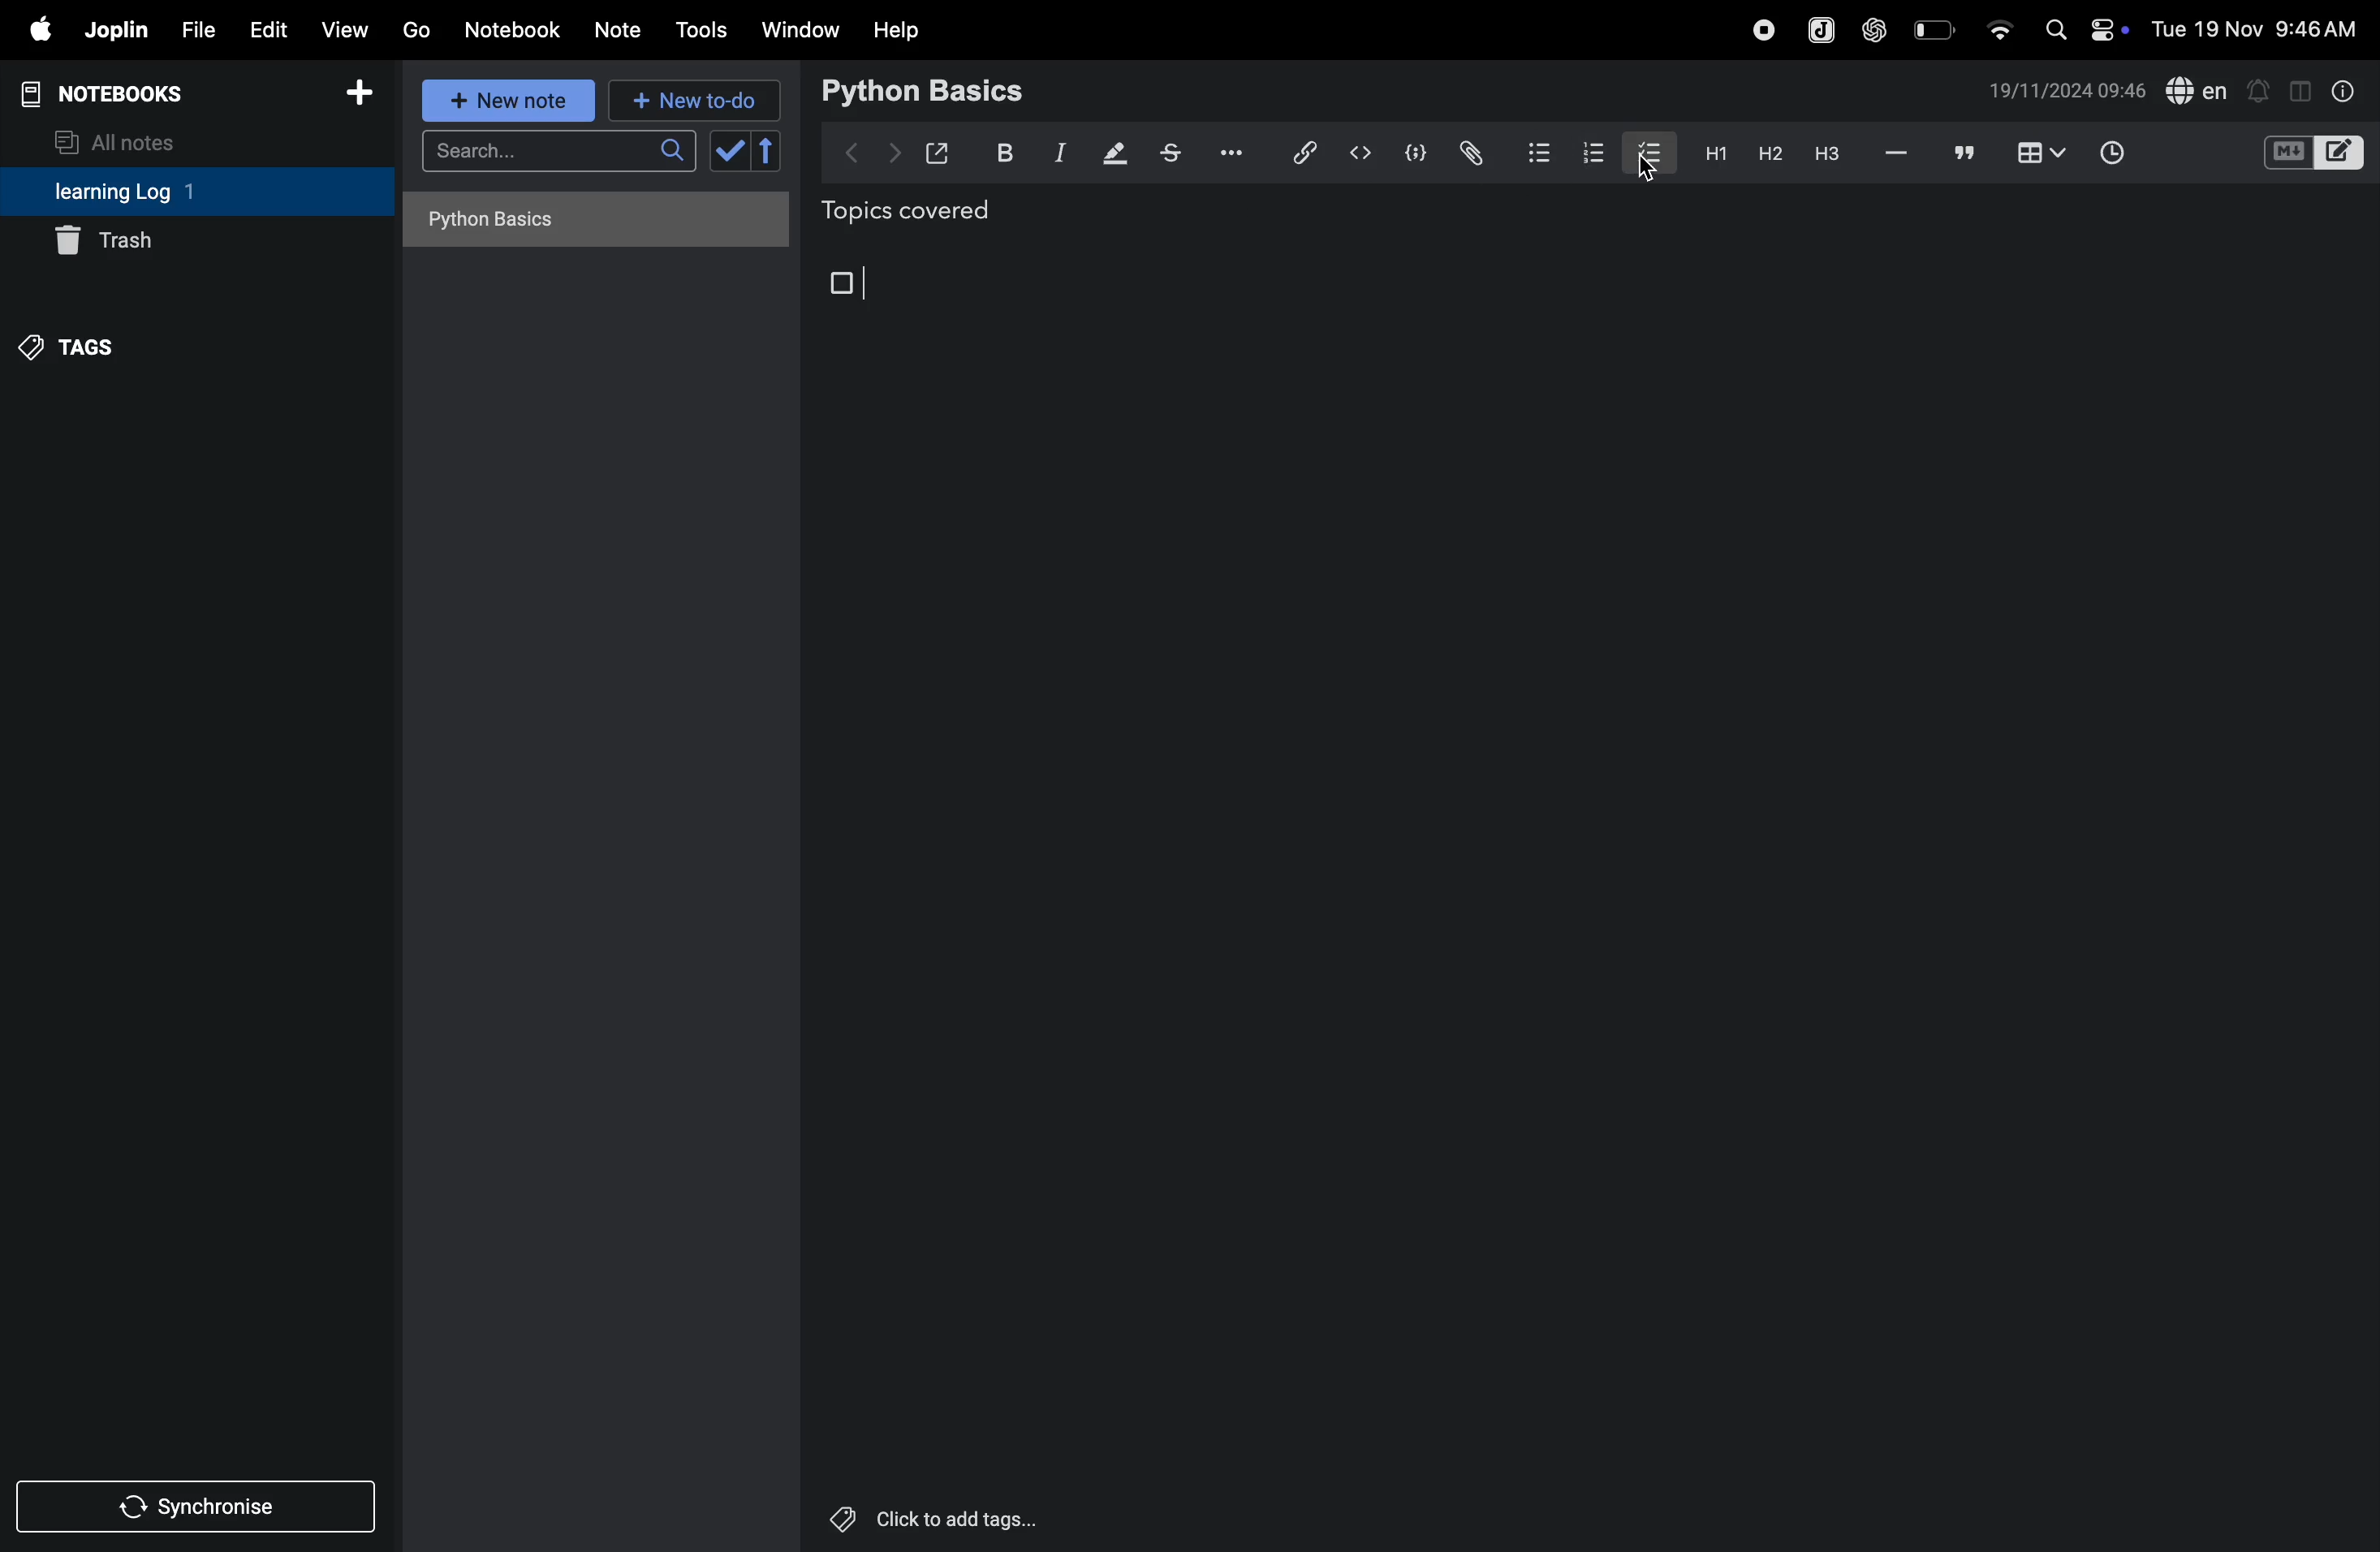 This screenshot has width=2380, height=1552. I want to click on date and time, so click(2260, 28).